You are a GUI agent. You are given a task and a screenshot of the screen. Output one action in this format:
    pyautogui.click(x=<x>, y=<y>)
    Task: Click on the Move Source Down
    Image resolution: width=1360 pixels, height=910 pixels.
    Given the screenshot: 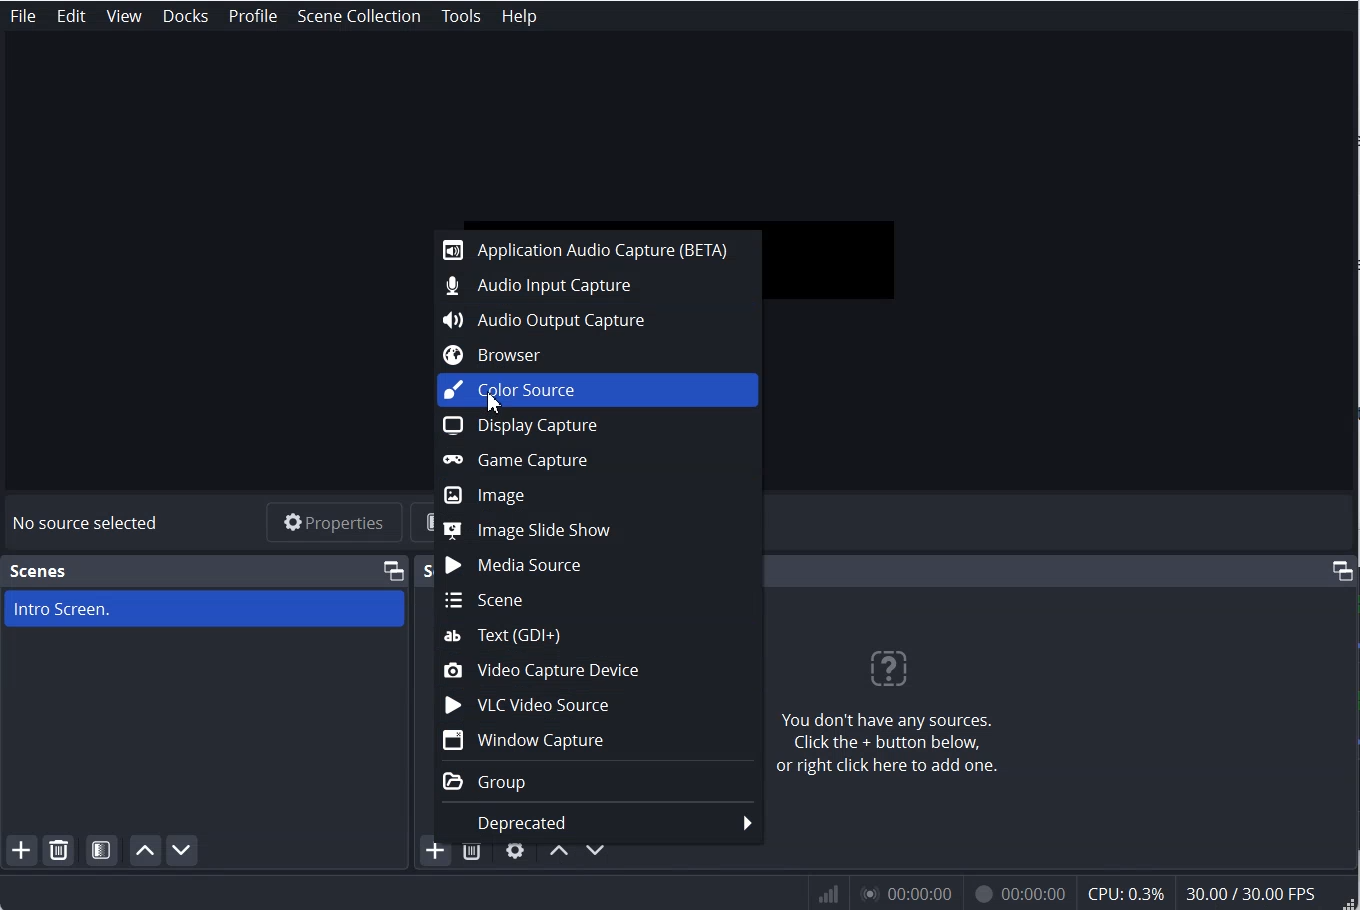 What is the action you would take?
    pyautogui.click(x=597, y=853)
    